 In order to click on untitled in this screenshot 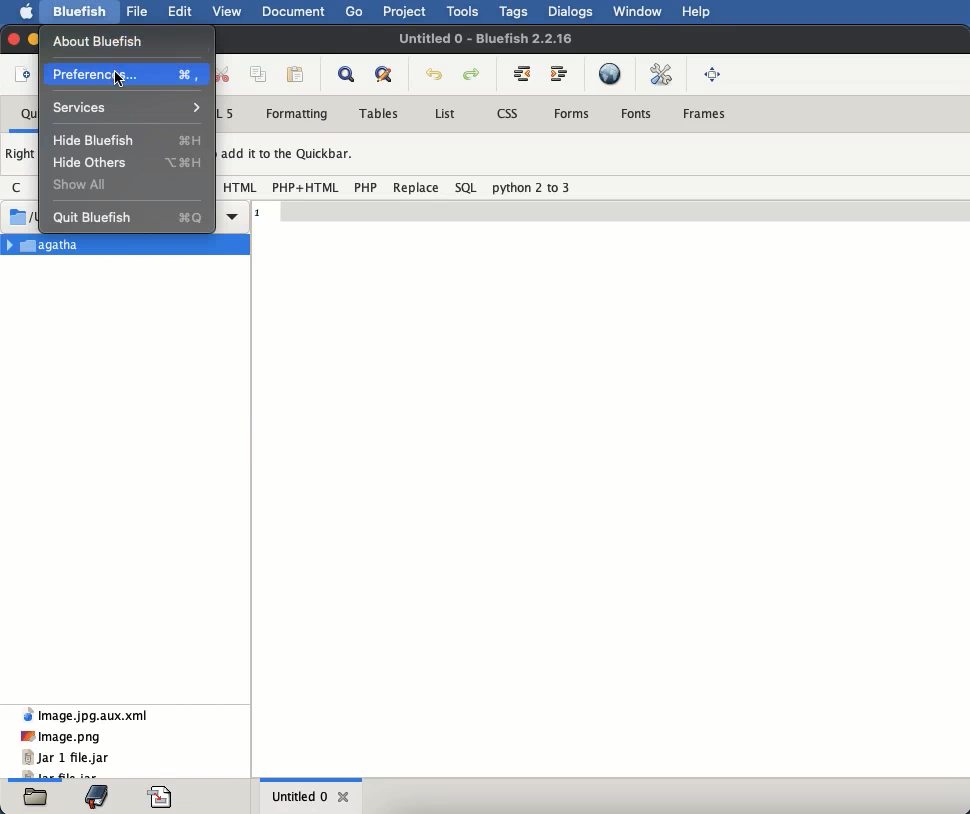, I will do `click(299, 795)`.